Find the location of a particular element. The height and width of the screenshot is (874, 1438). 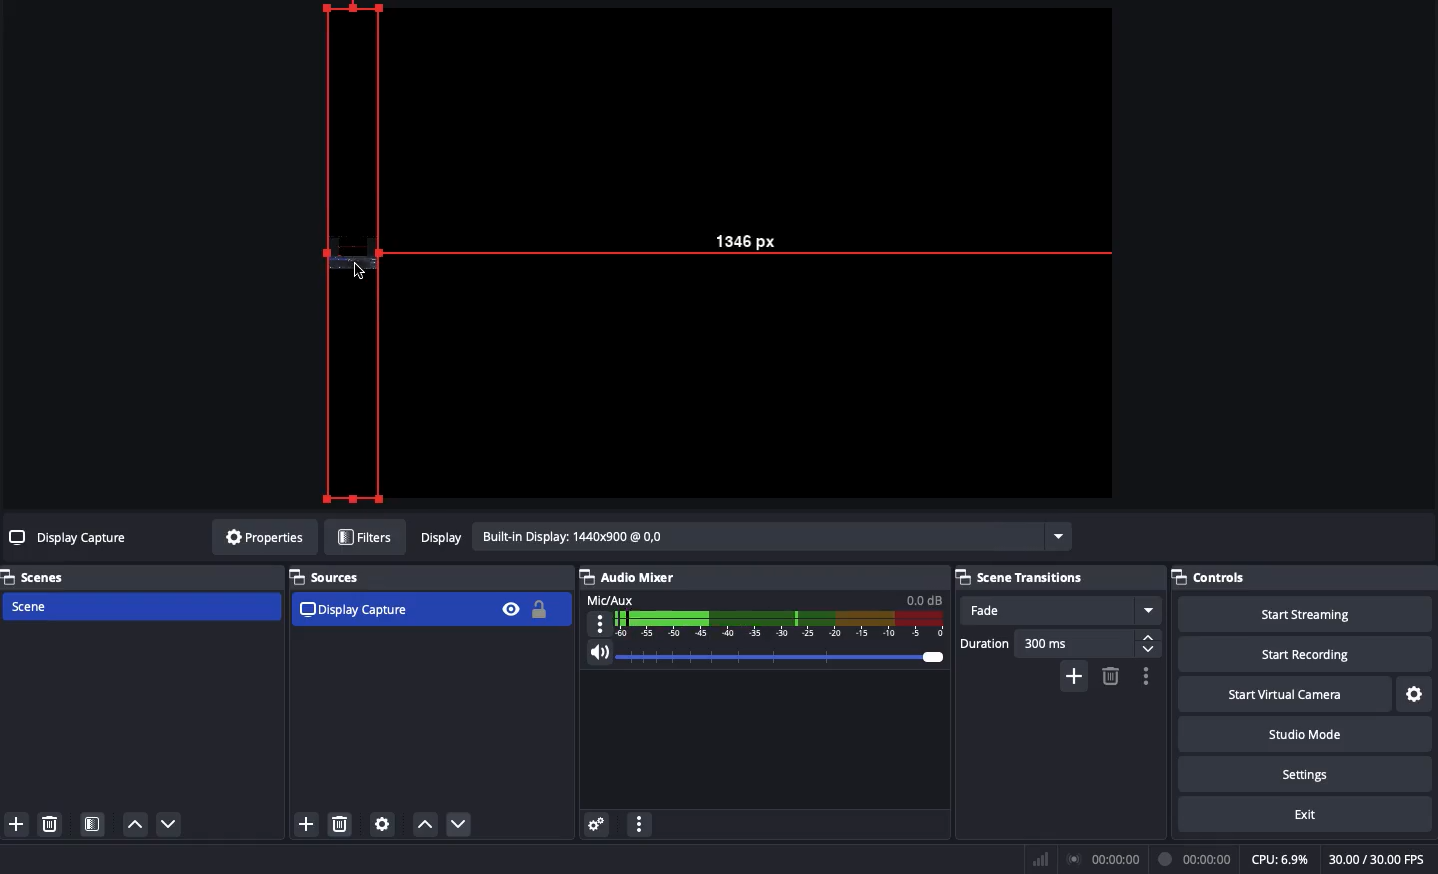

Duration is located at coordinates (1060, 646).